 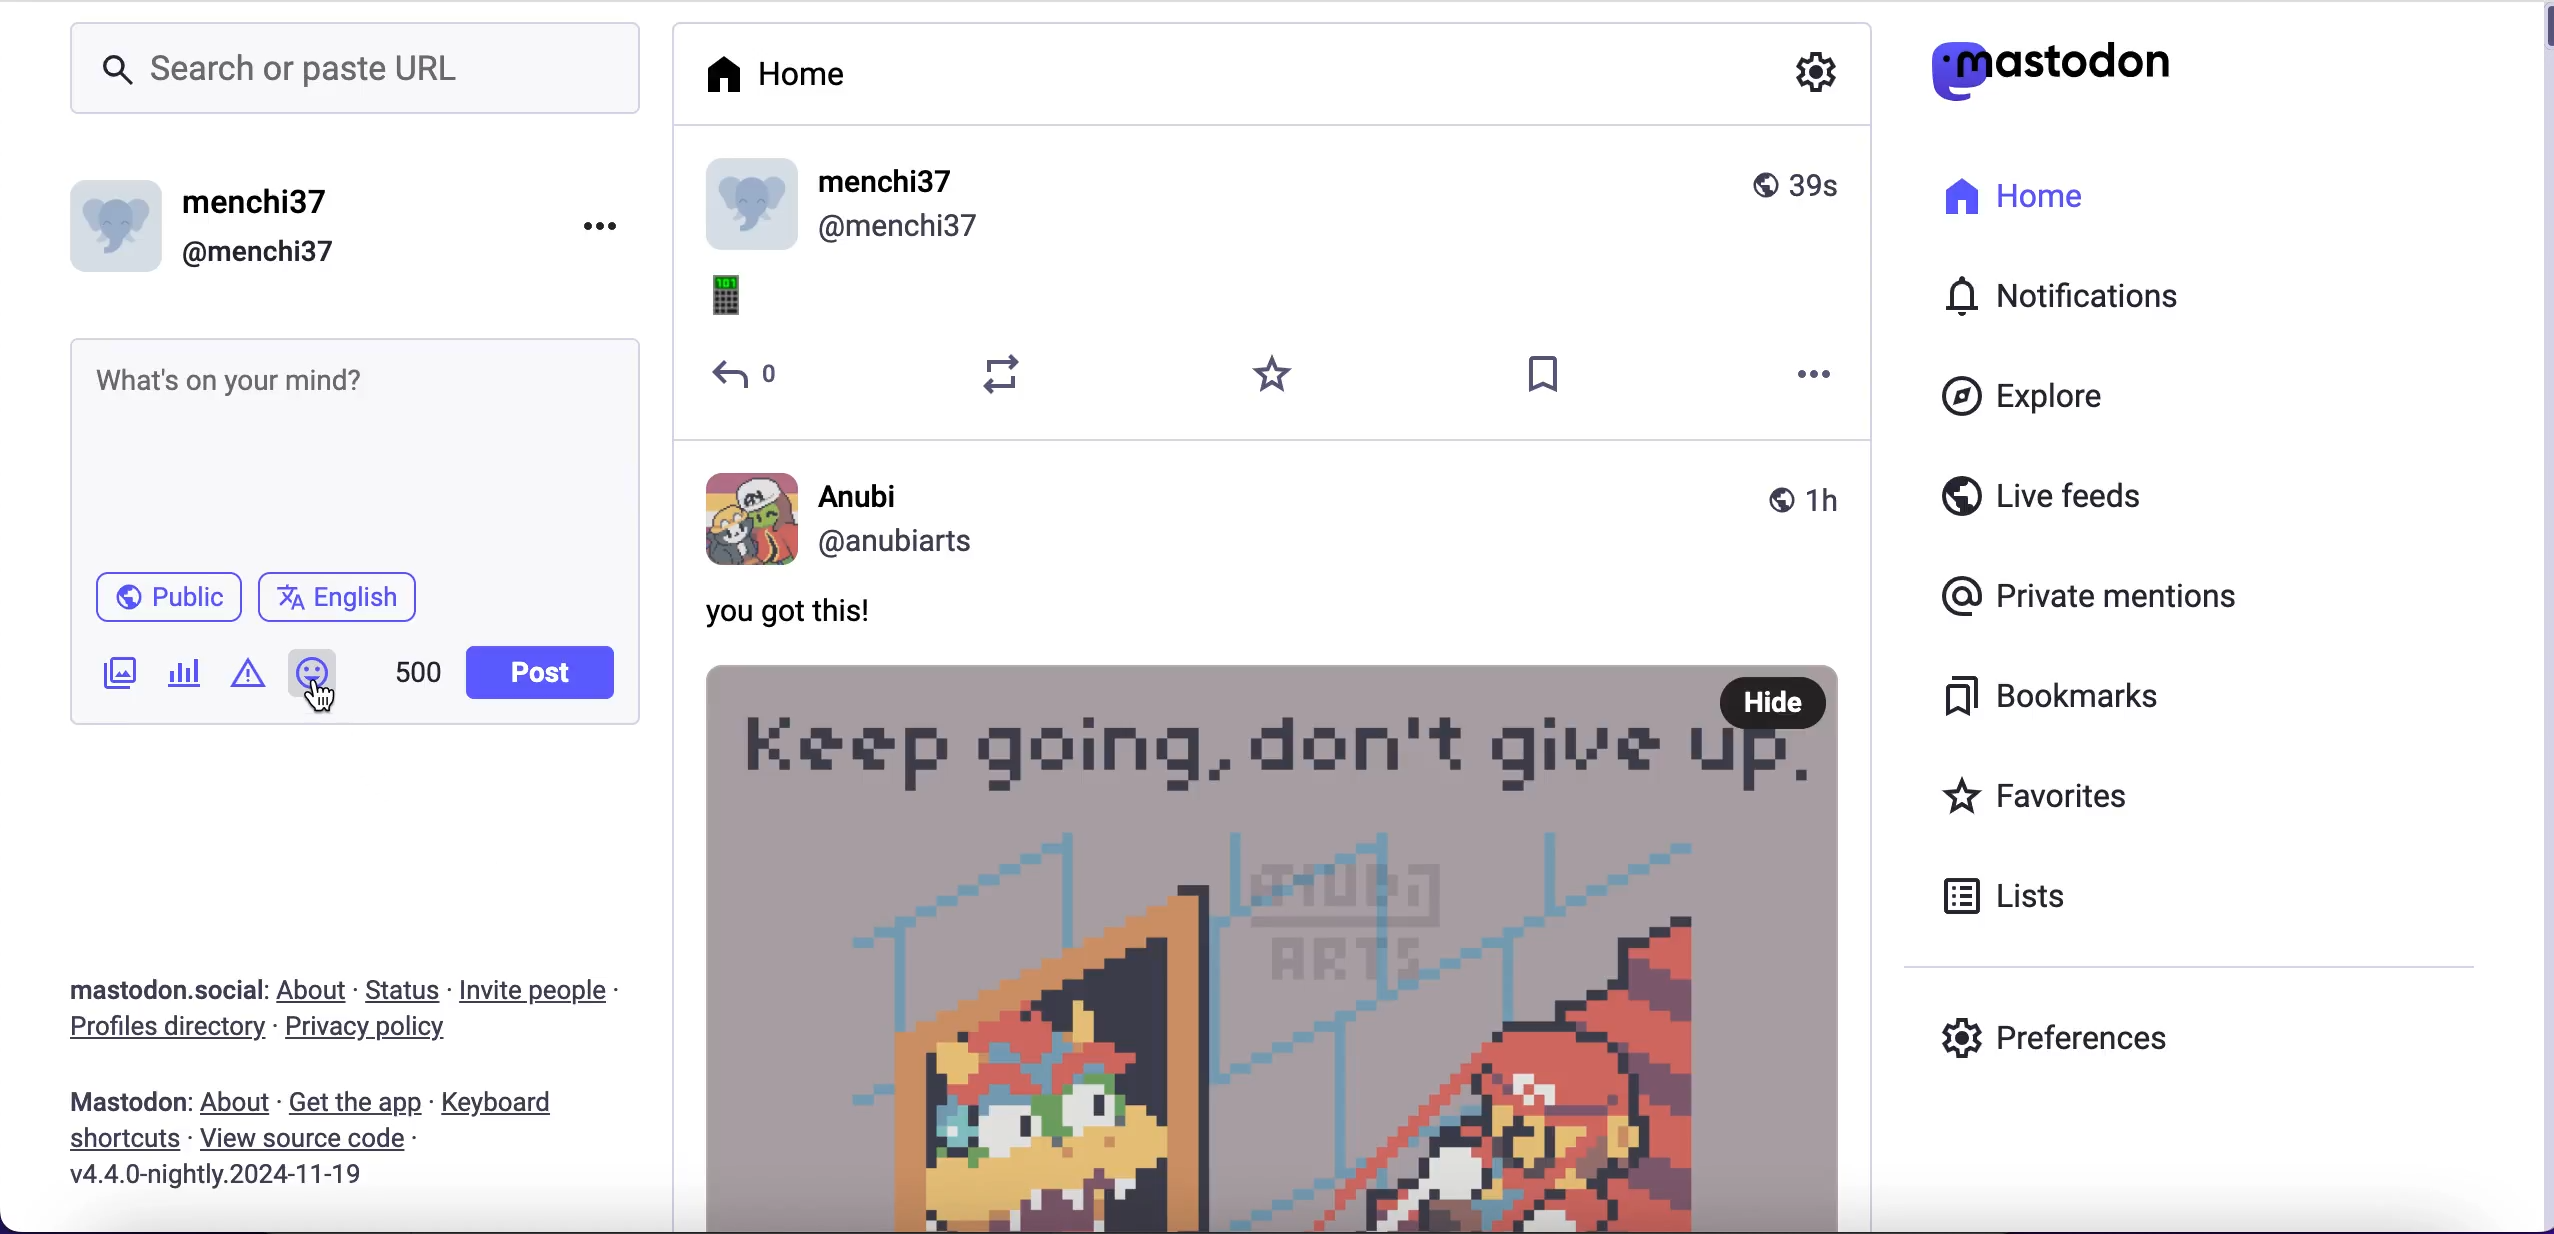 I want to click on mastodon logo, so click(x=2040, y=68).